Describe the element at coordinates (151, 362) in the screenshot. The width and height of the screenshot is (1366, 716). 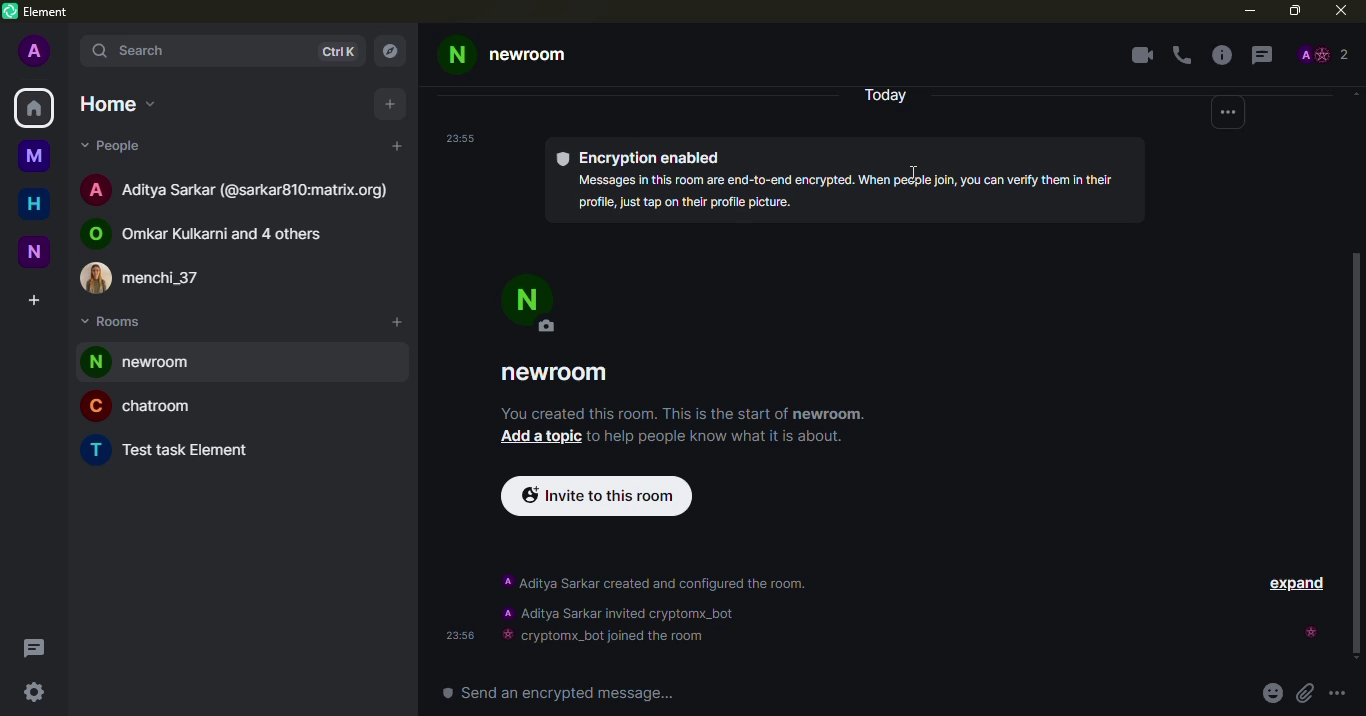
I see `room added` at that location.